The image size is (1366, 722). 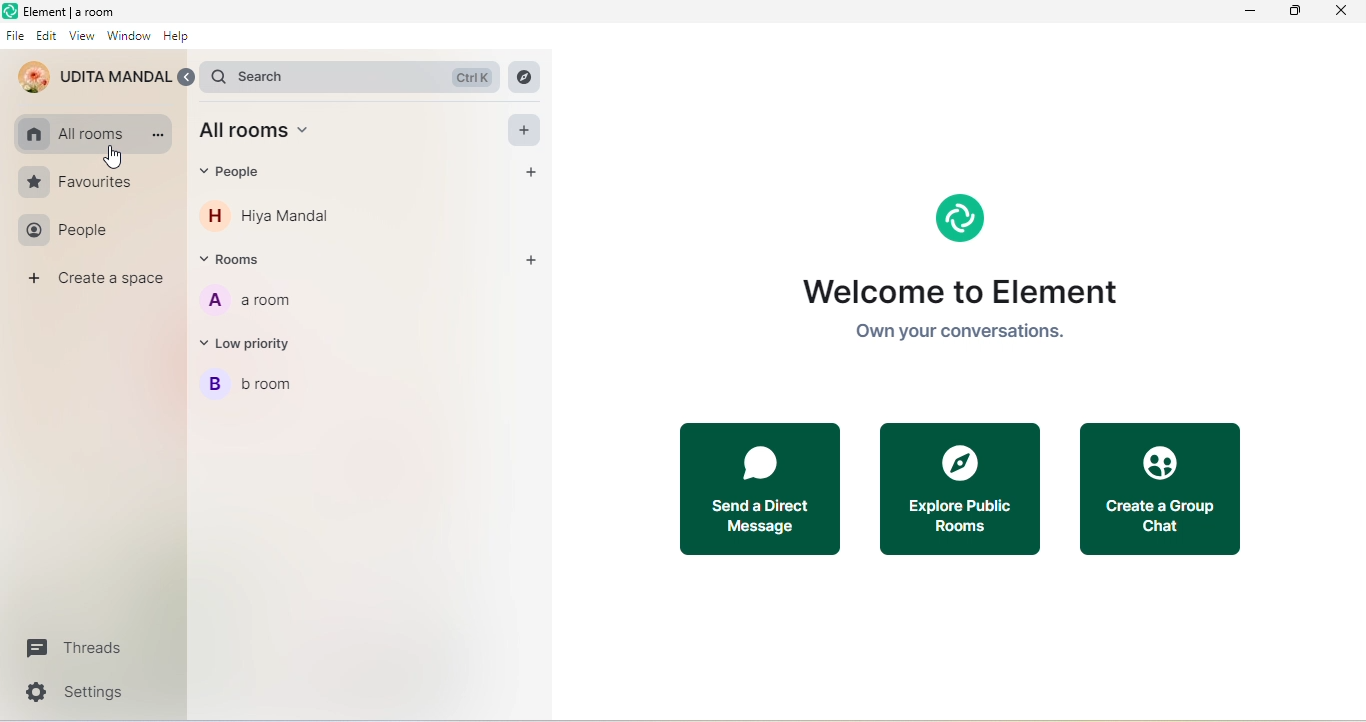 What do you see at coordinates (73, 693) in the screenshot?
I see `Settings` at bounding box center [73, 693].